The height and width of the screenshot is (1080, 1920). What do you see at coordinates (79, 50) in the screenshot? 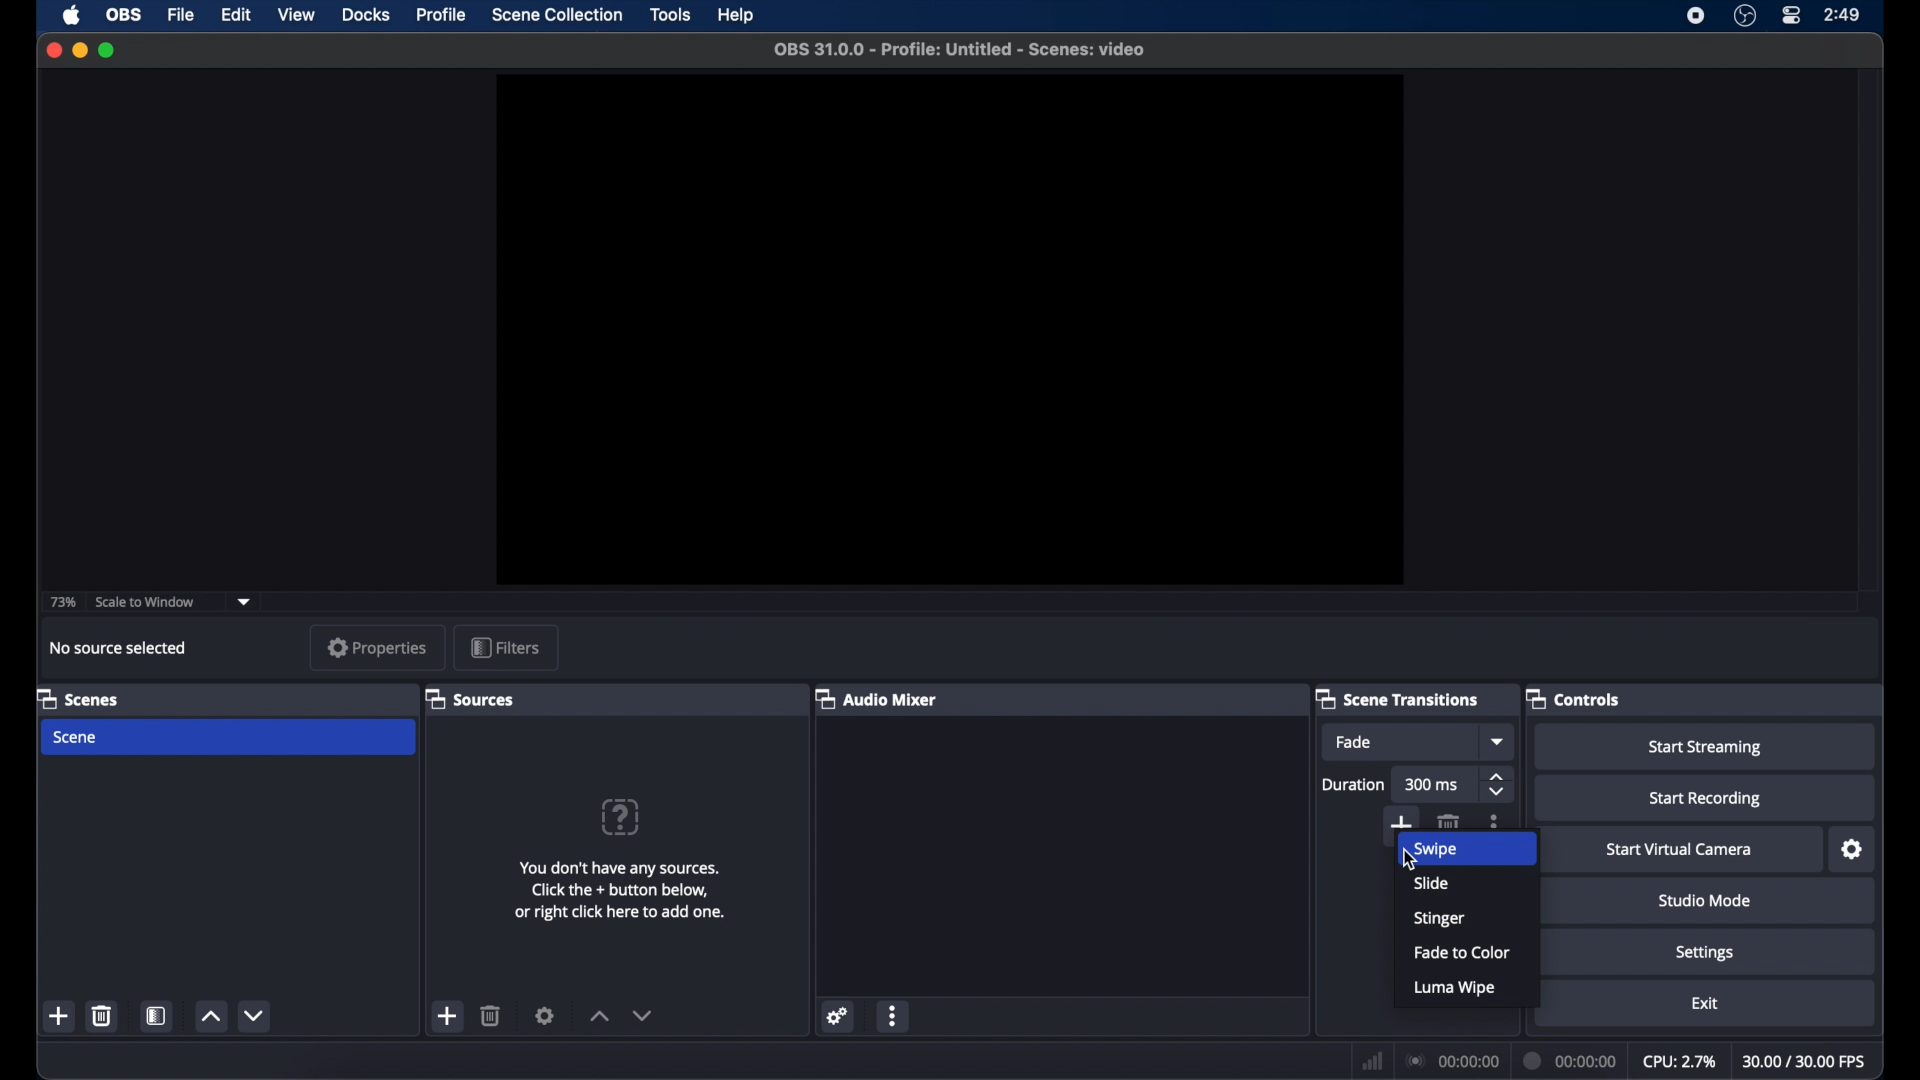
I see `minimize` at bounding box center [79, 50].